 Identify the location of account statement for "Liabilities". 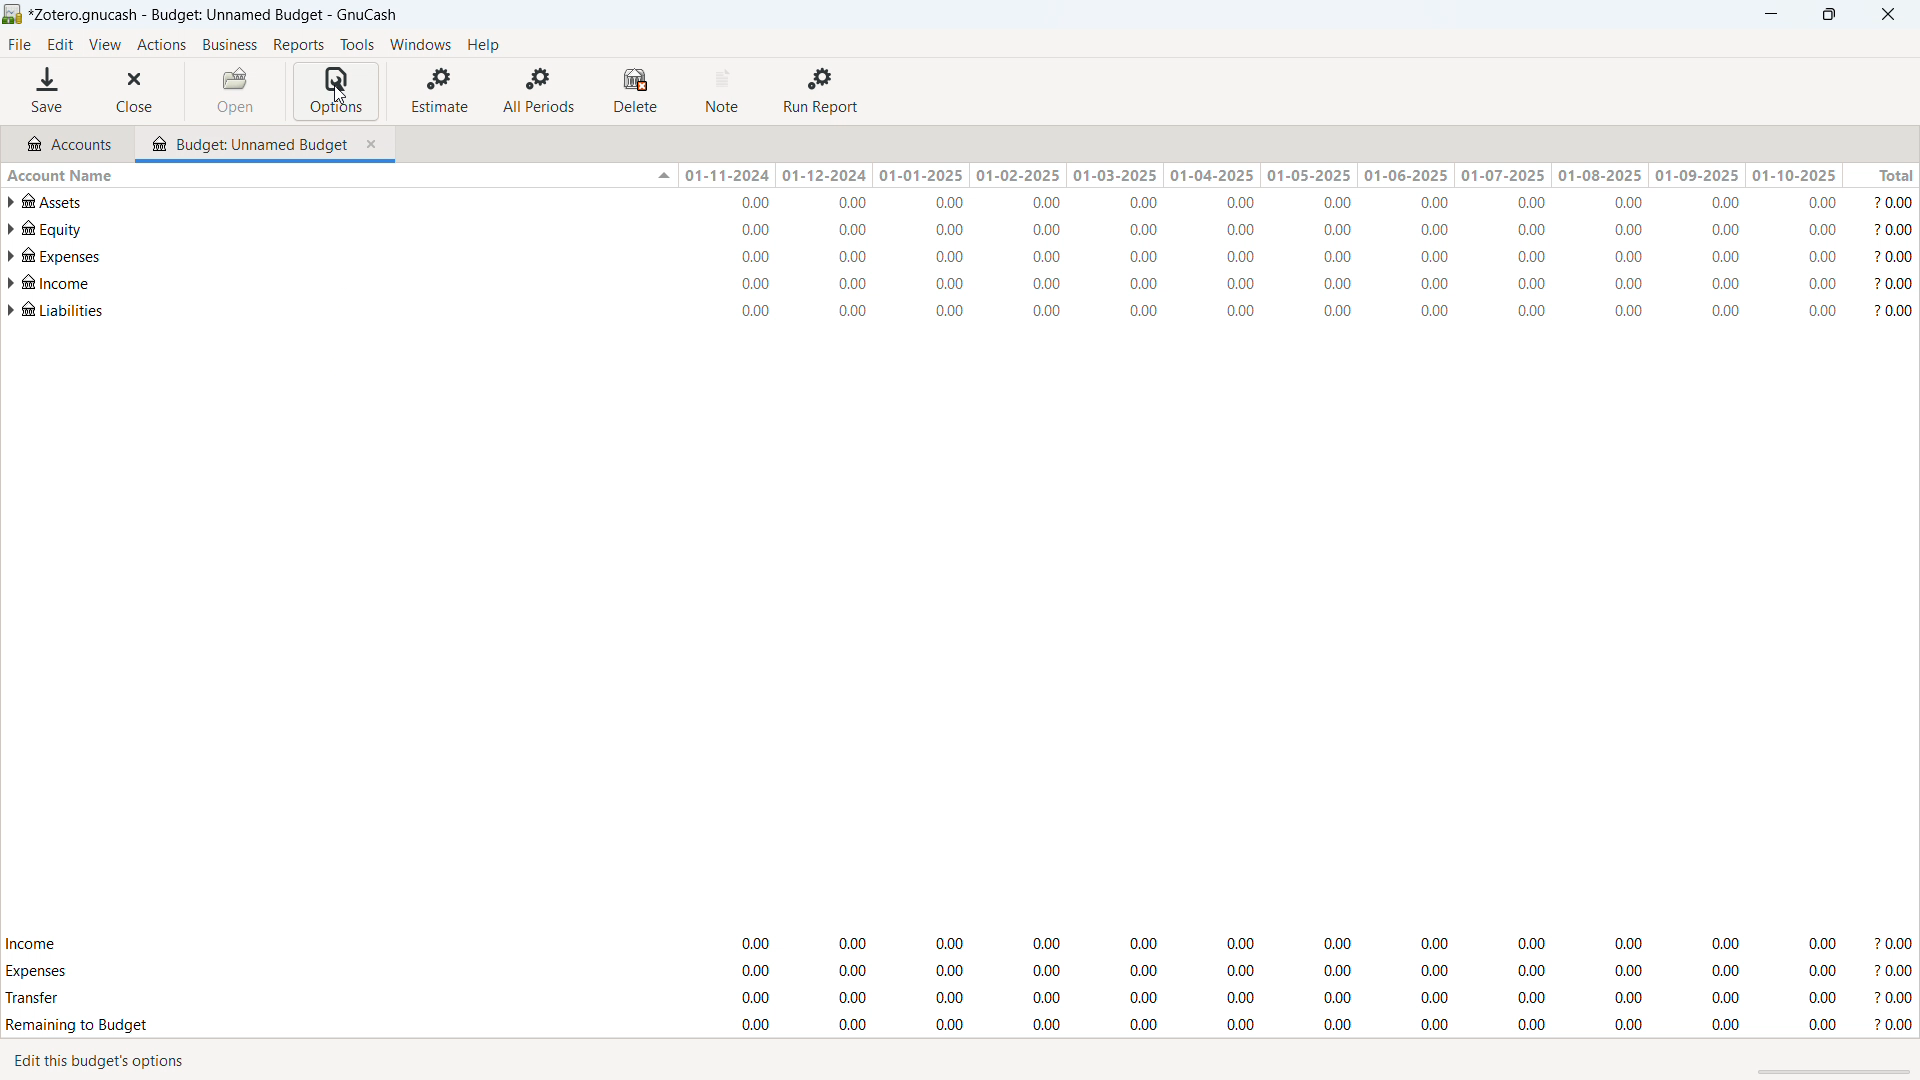
(971, 311).